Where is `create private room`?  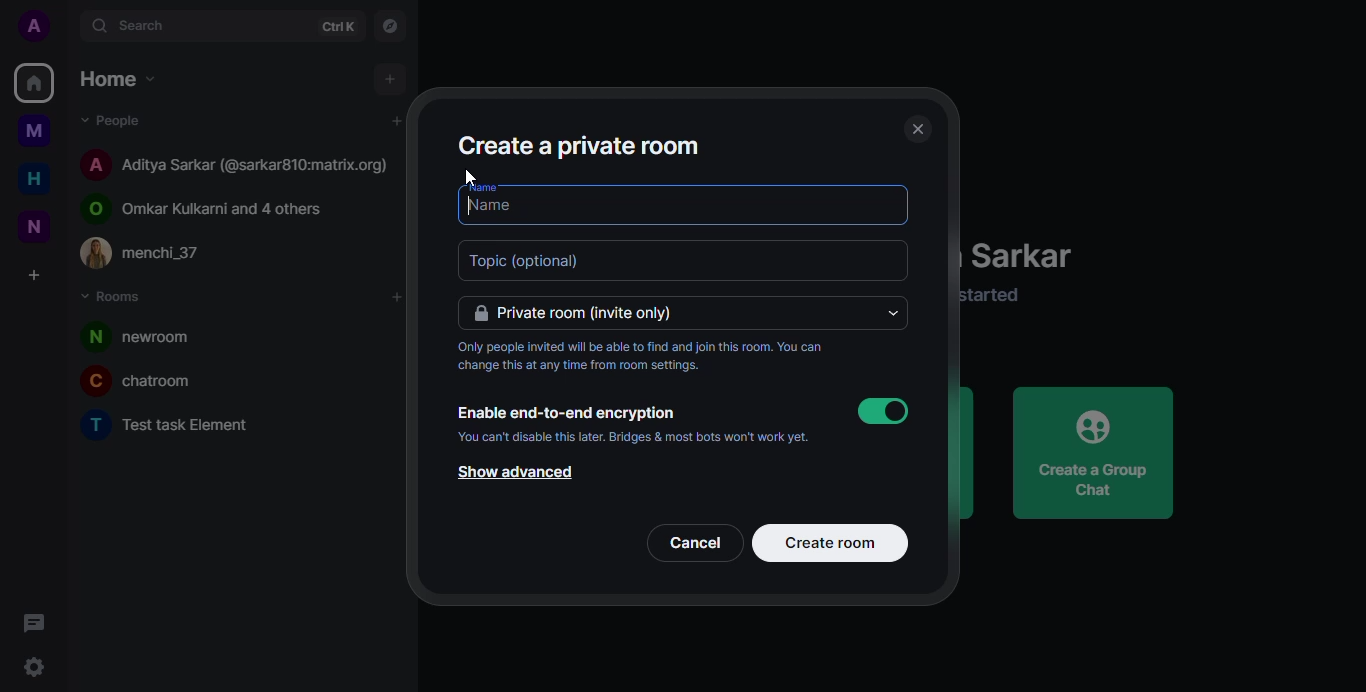
create private room is located at coordinates (592, 144).